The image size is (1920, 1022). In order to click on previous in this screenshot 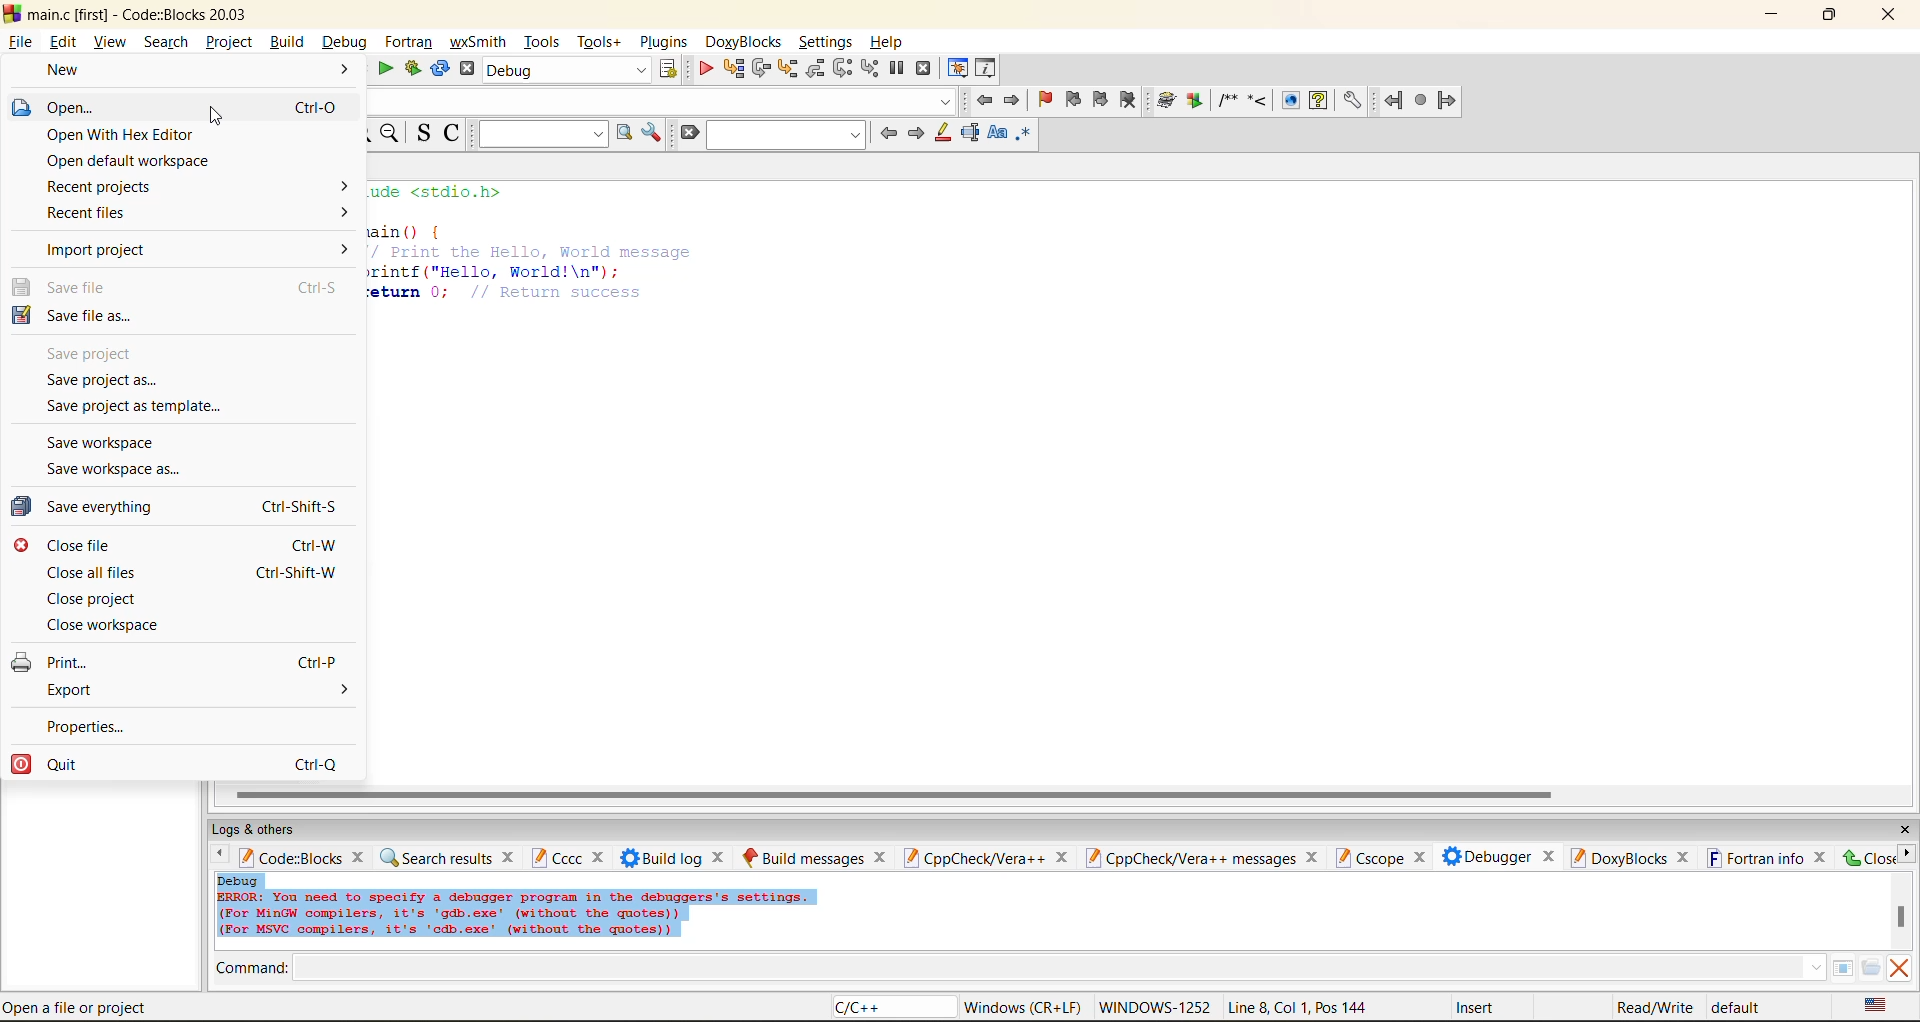, I will do `click(215, 856)`.